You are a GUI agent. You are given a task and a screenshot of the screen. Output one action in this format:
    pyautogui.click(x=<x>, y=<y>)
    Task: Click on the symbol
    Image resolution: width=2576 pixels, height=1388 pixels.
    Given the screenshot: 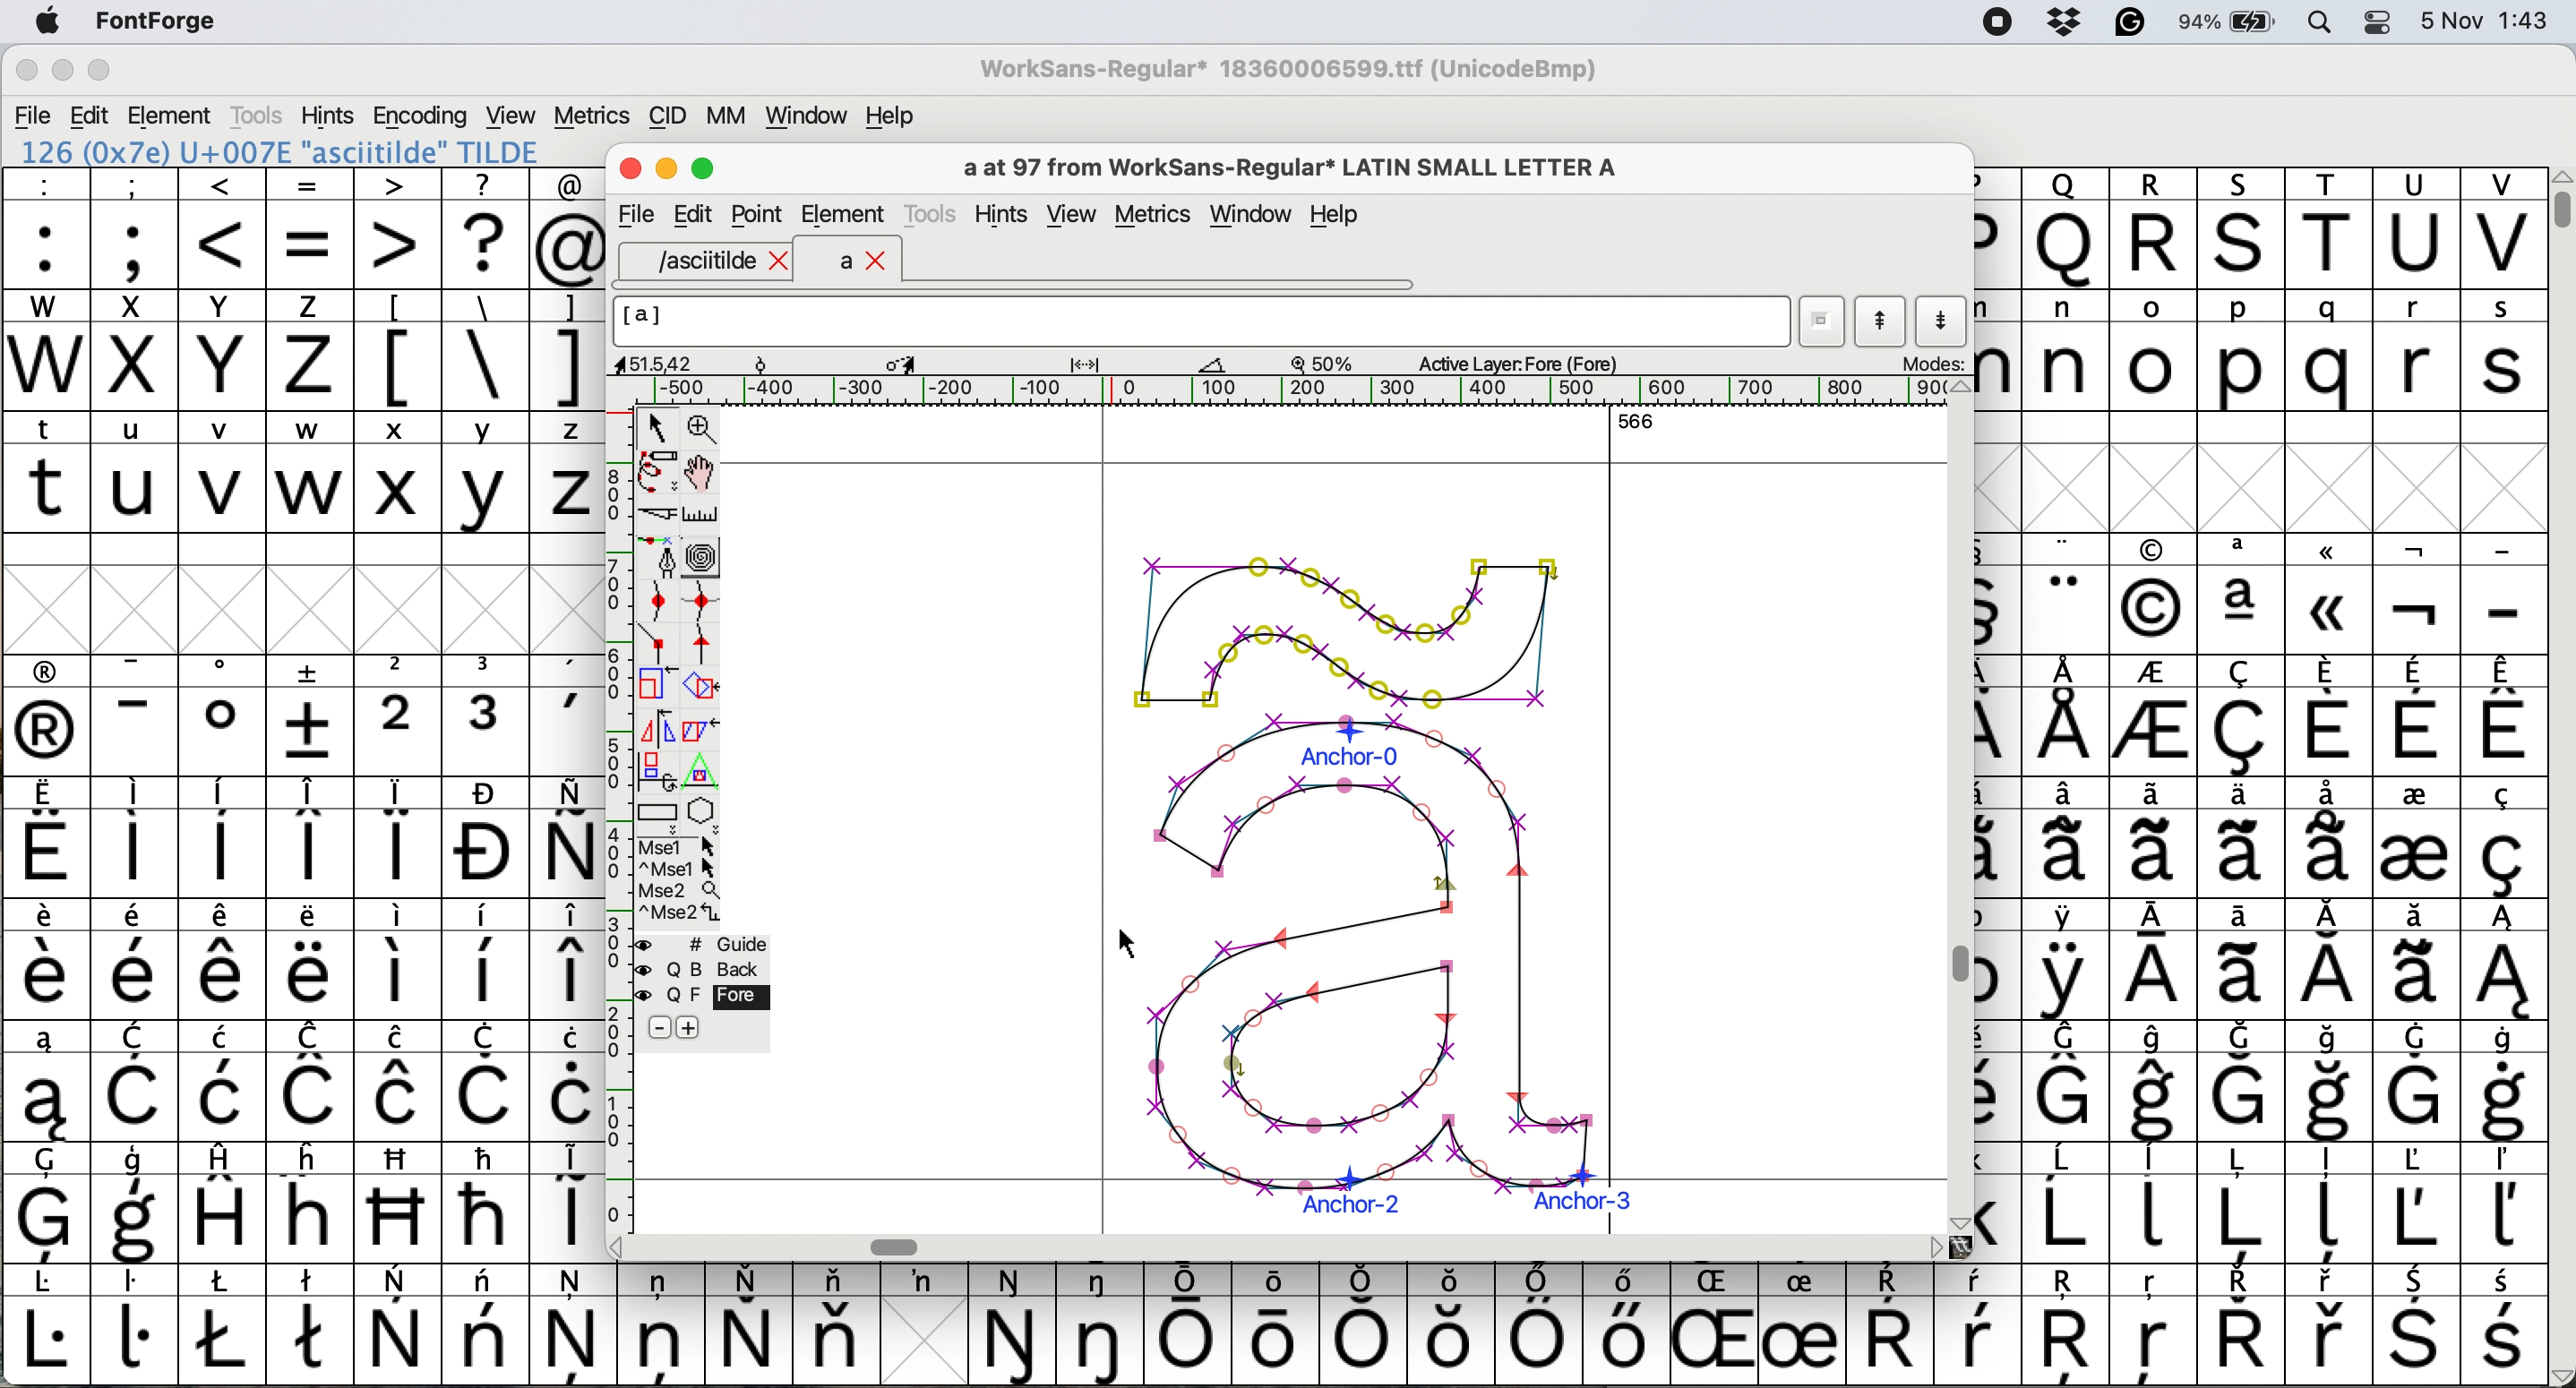 What is the action you would take?
    pyautogui.click(x=1801, y=1326)
    